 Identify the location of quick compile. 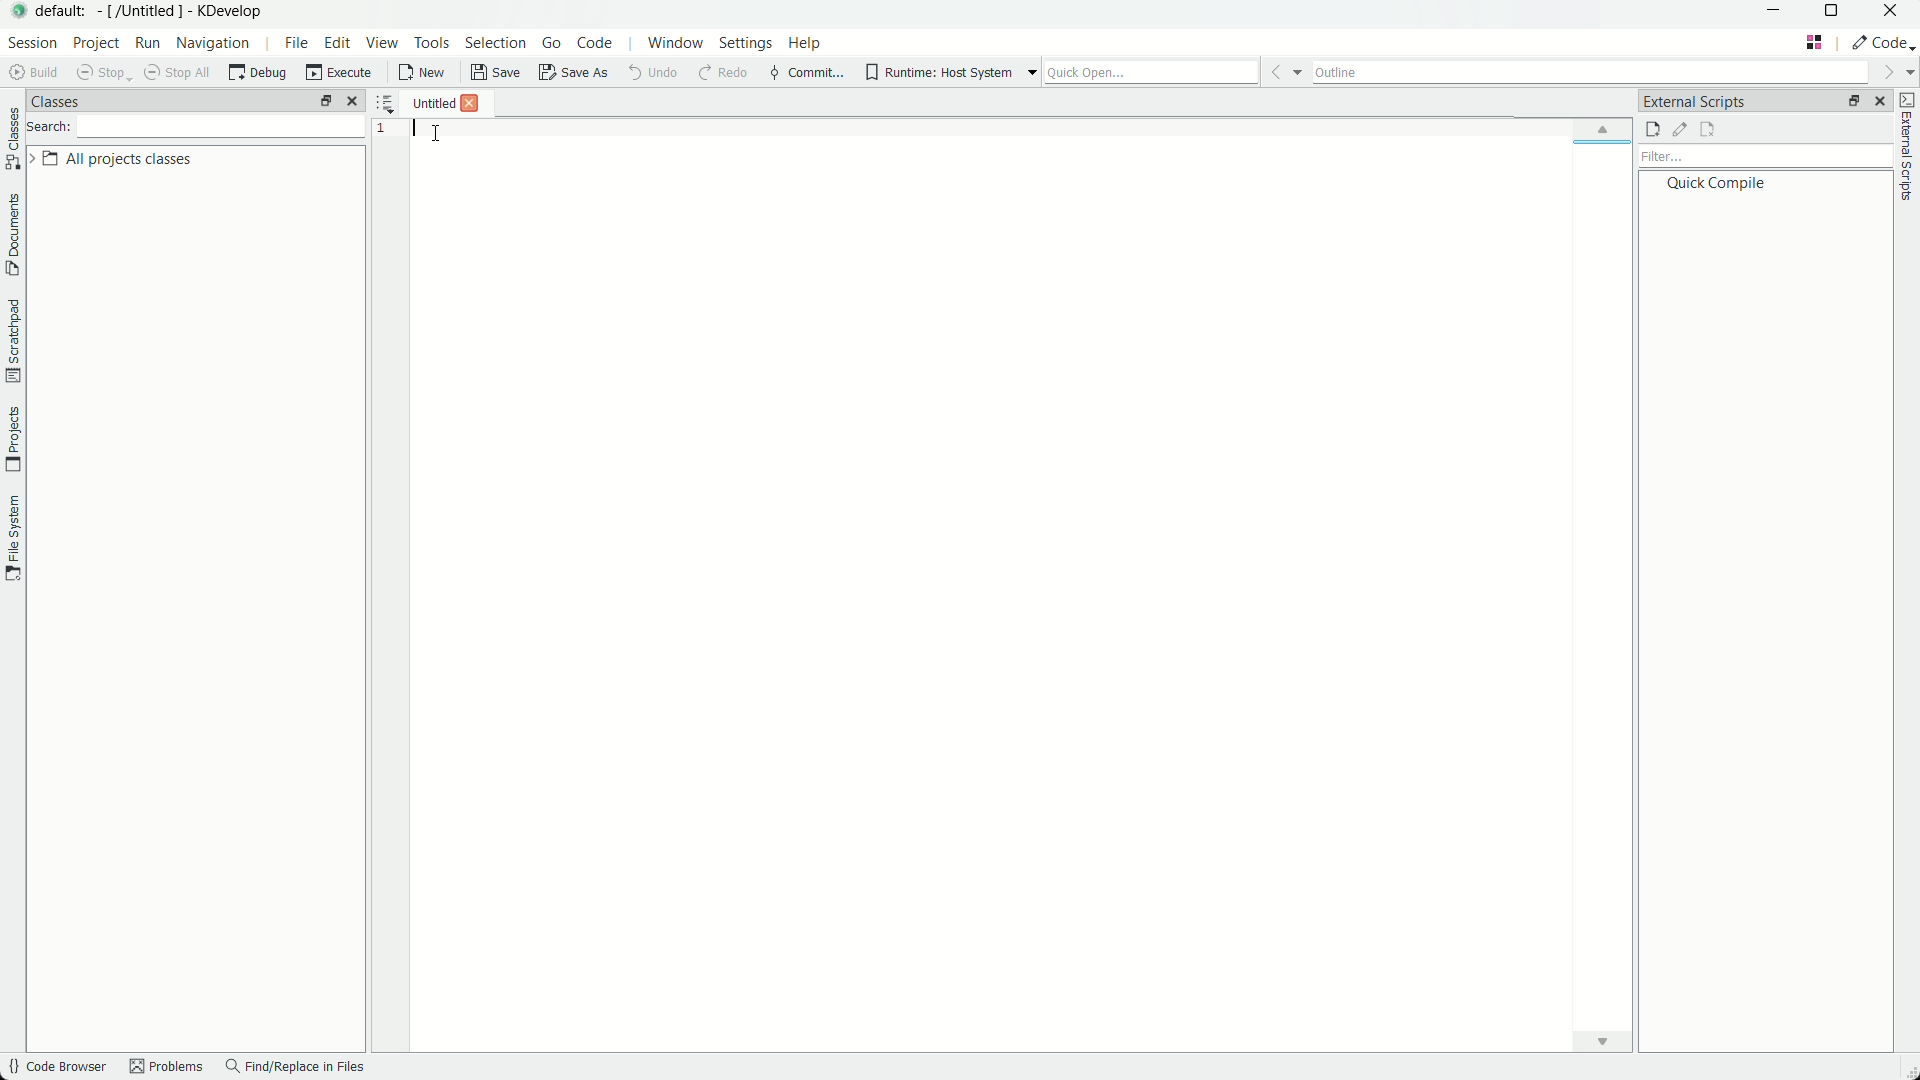
(1714, 184).